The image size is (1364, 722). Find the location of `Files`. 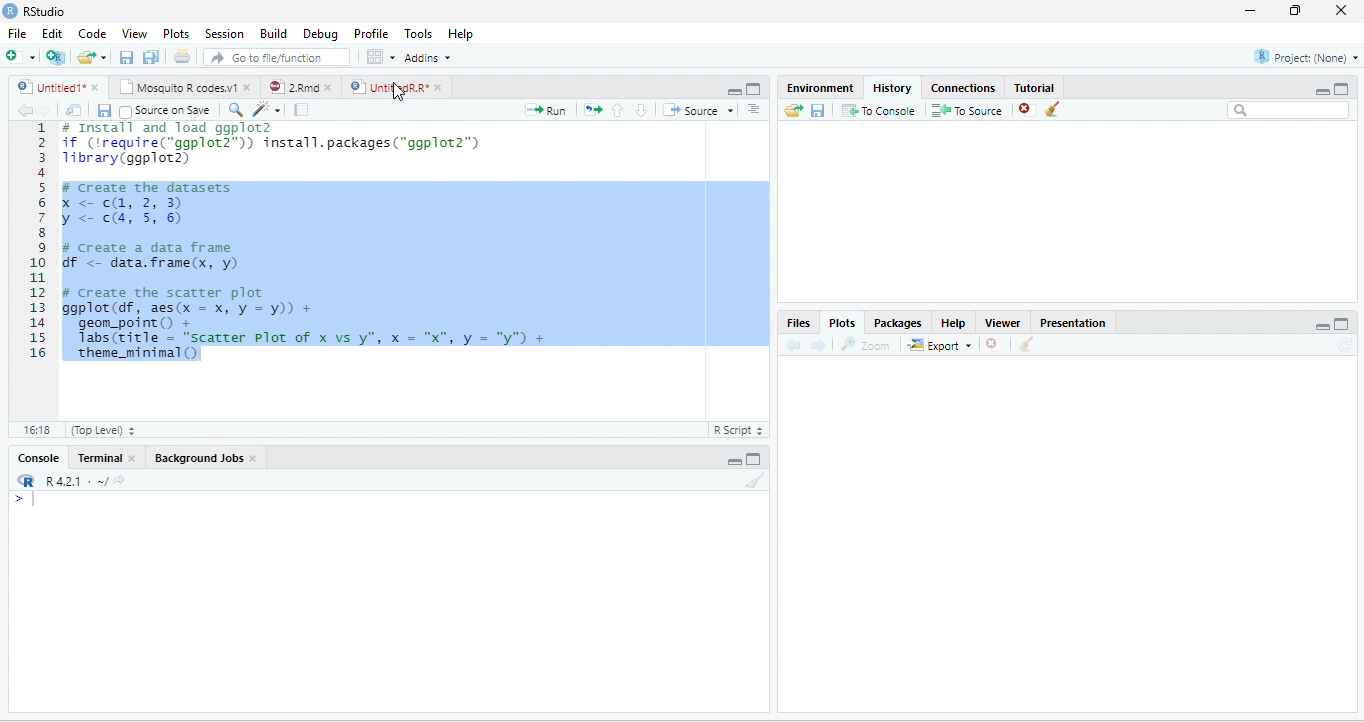

Files is located at coordinates (798, 322).